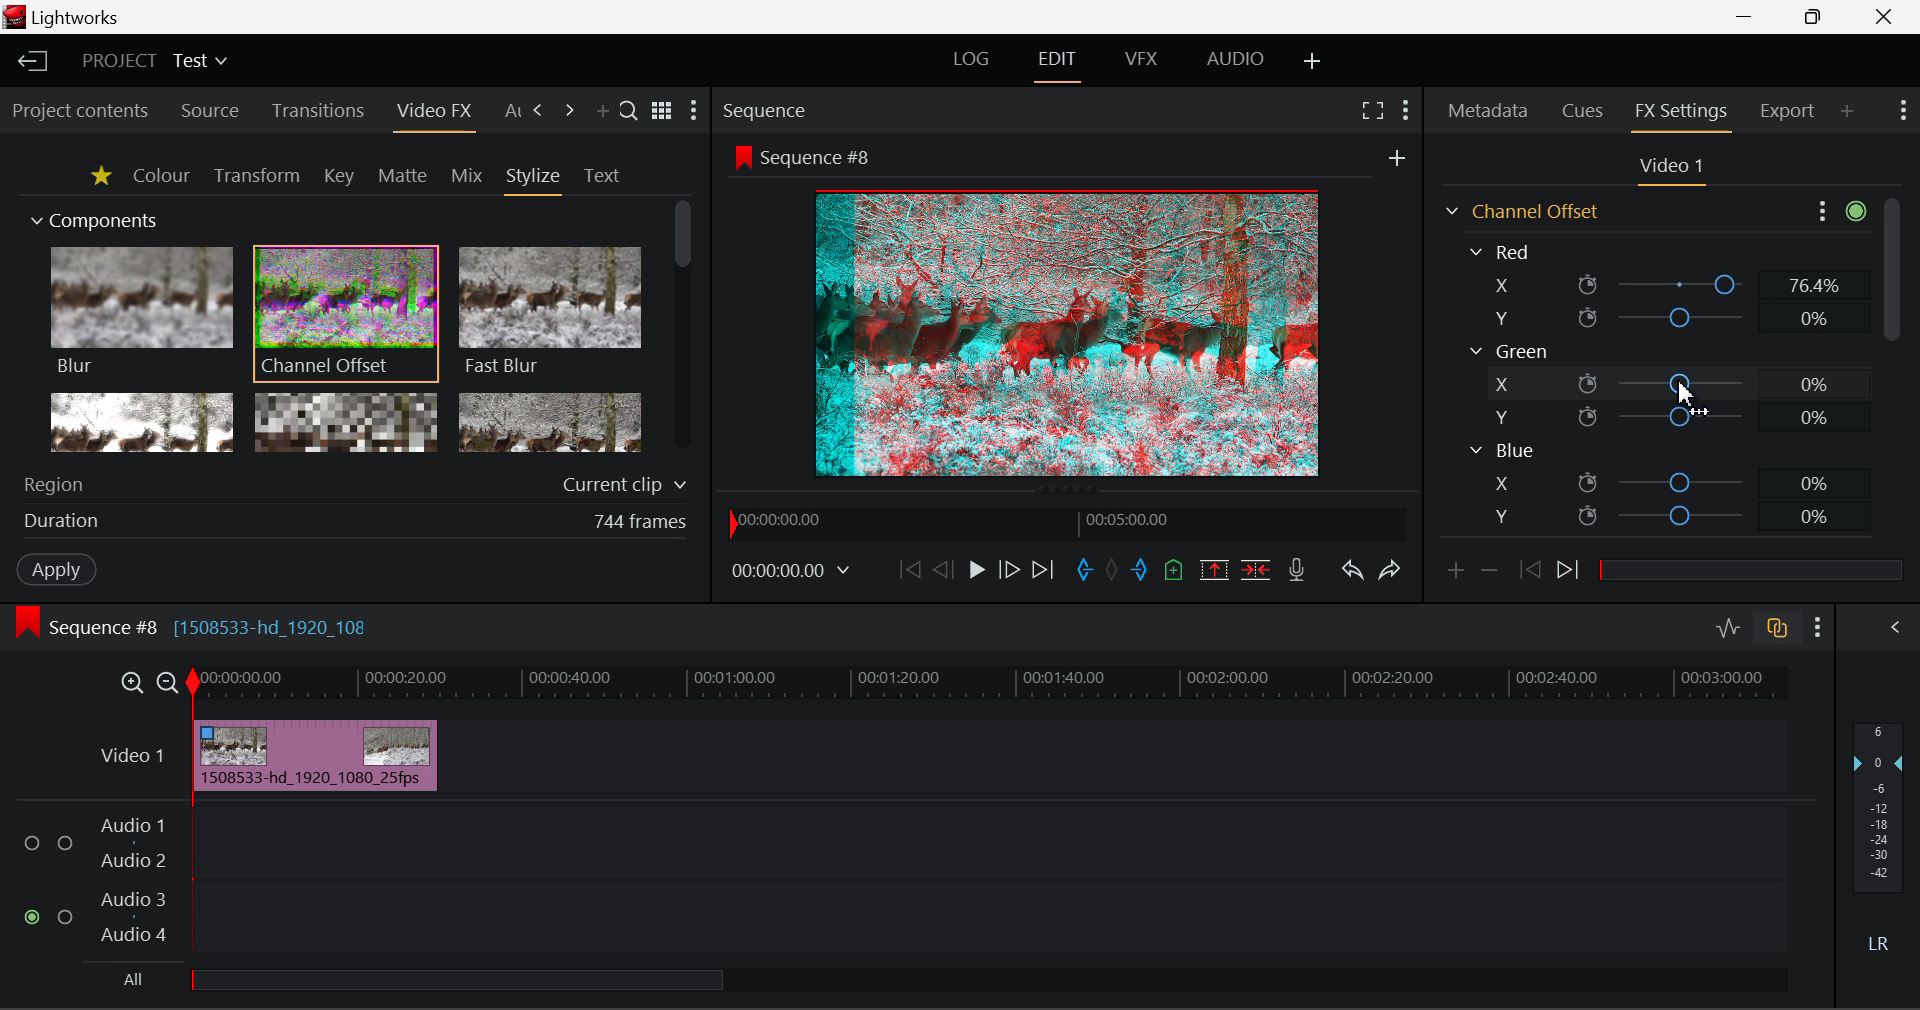 This screenshot has height=1010, width=1920. Describe the element at coordinates (899, 882) in the screenshot. I see `Audio Input Field` at that location.